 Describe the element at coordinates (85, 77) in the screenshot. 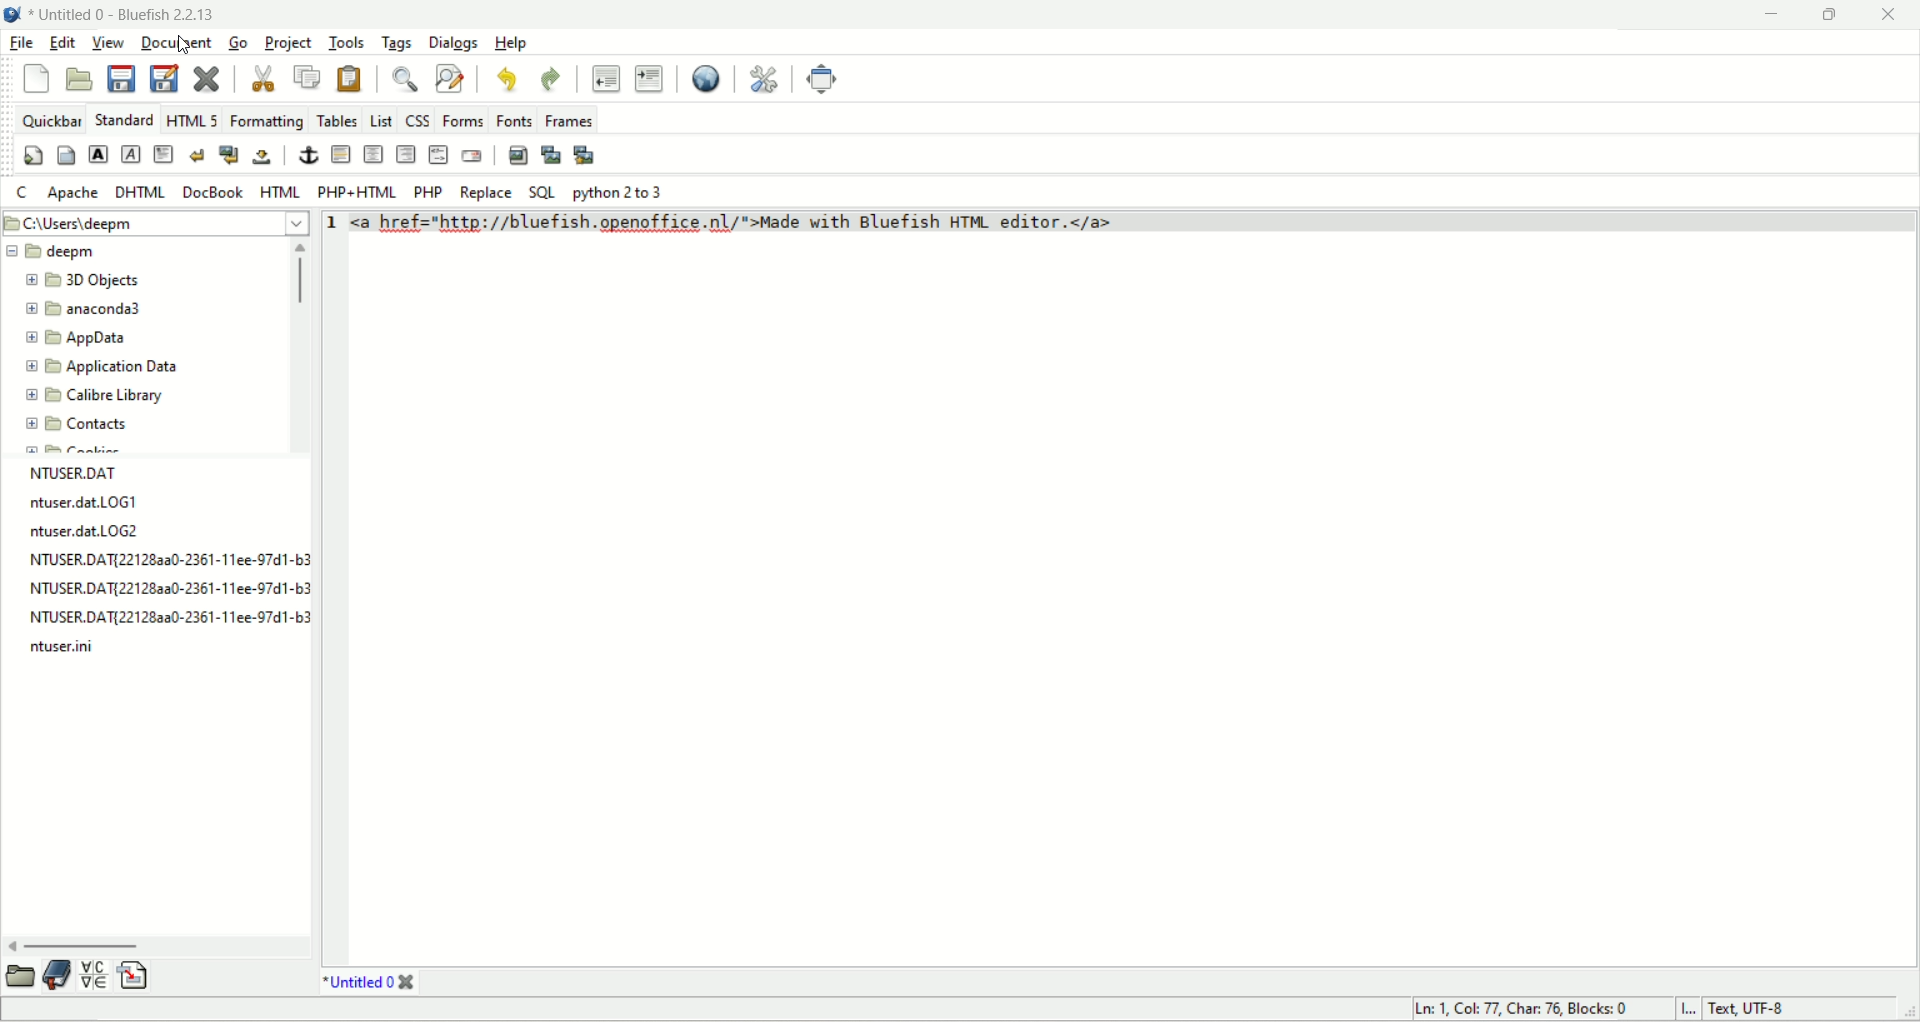

I see `open file` at that location.